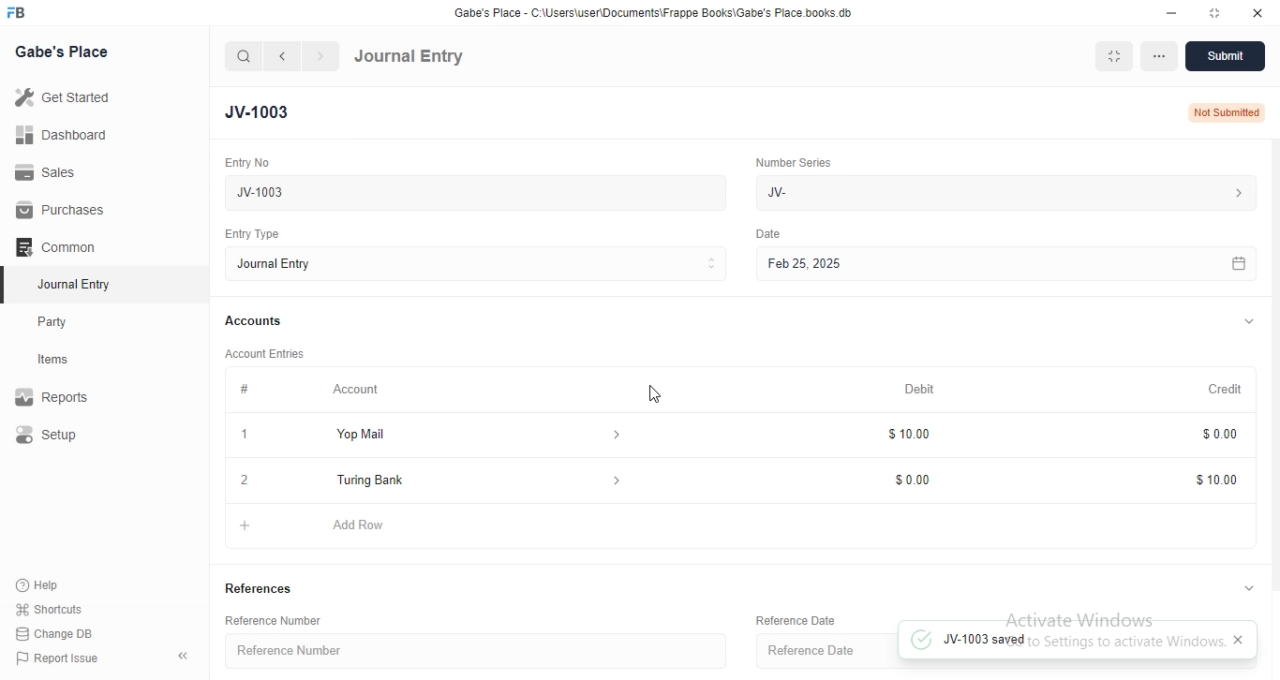 The width and height of the screenshot is (1280, 680). What do you see at coordinates (1242, 590) in the screenshot?
I see `expand/collapse` at bounding box center [1242, 590].